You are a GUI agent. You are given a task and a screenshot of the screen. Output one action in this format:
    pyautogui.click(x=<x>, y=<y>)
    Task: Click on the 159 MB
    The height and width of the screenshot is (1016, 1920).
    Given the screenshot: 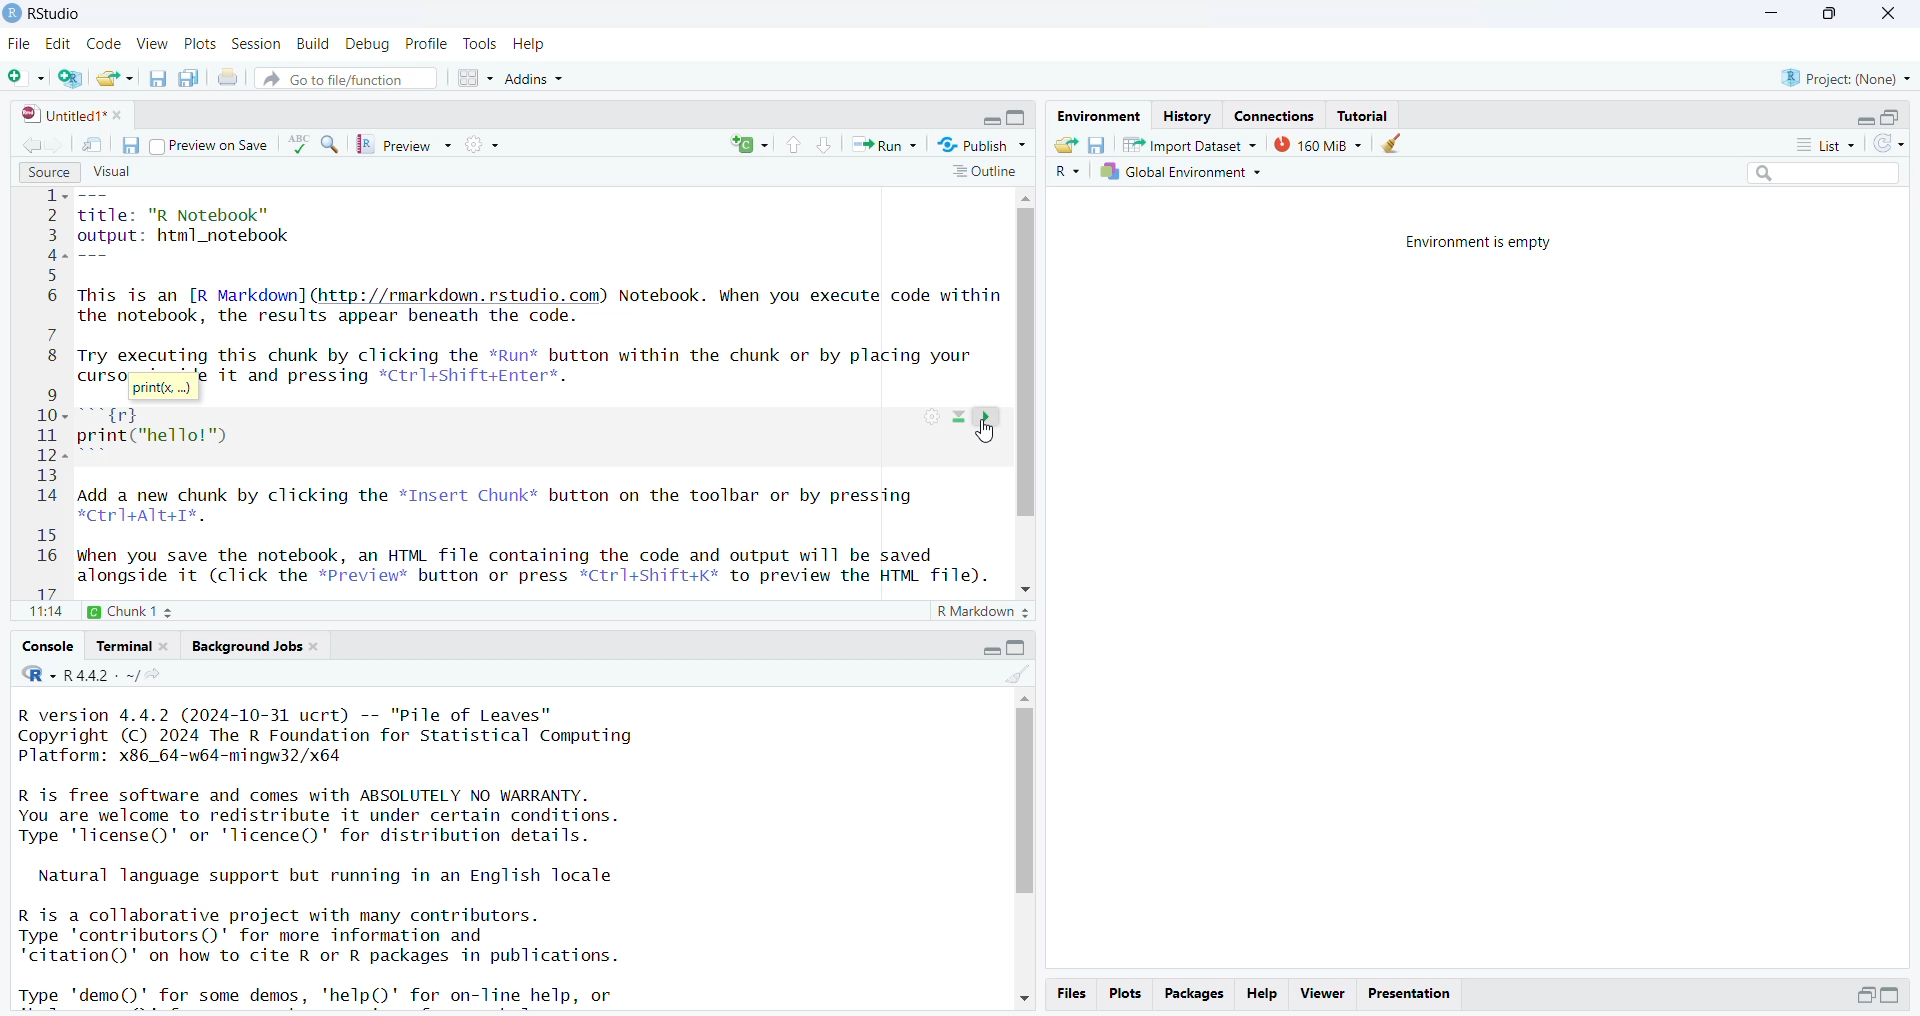 What is the action you would take?
    pyautogui.click(x=1317, y=144)
    